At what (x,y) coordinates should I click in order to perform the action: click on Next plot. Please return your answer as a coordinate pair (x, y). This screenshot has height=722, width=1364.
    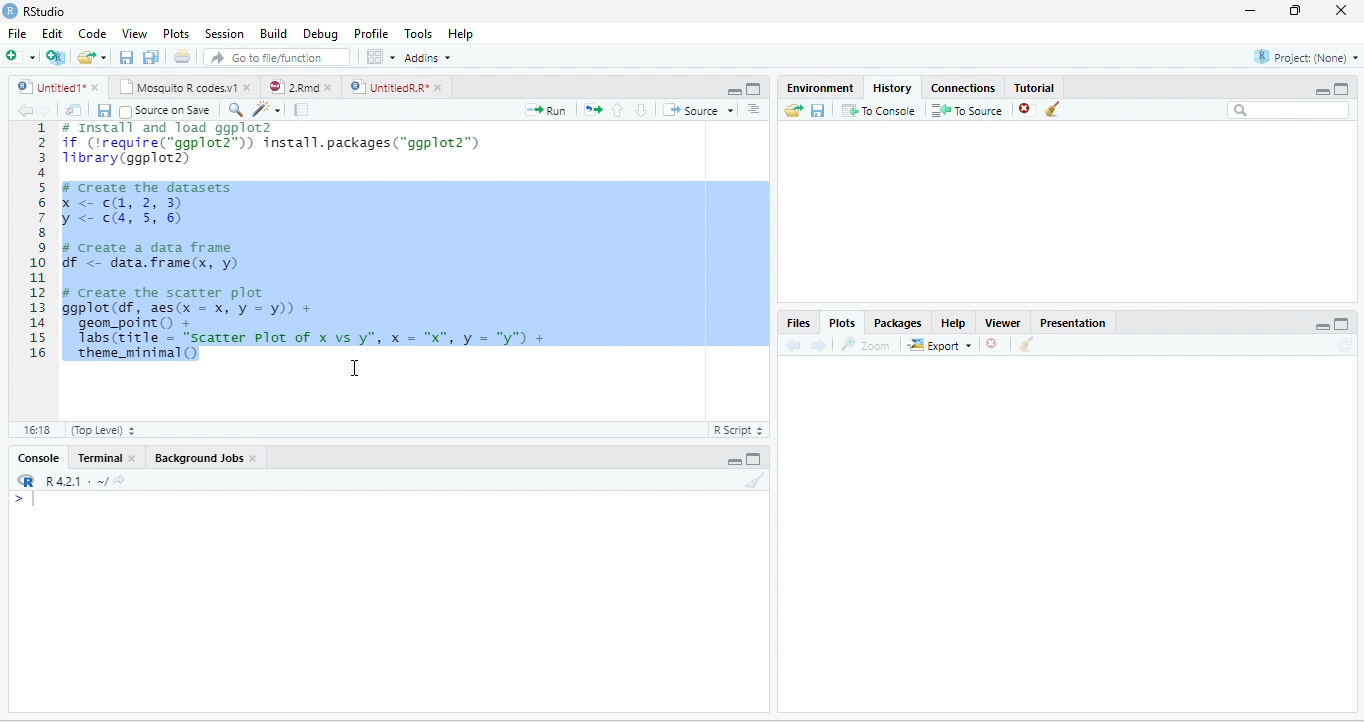
    Looking at the image, I should click on (818, 345).